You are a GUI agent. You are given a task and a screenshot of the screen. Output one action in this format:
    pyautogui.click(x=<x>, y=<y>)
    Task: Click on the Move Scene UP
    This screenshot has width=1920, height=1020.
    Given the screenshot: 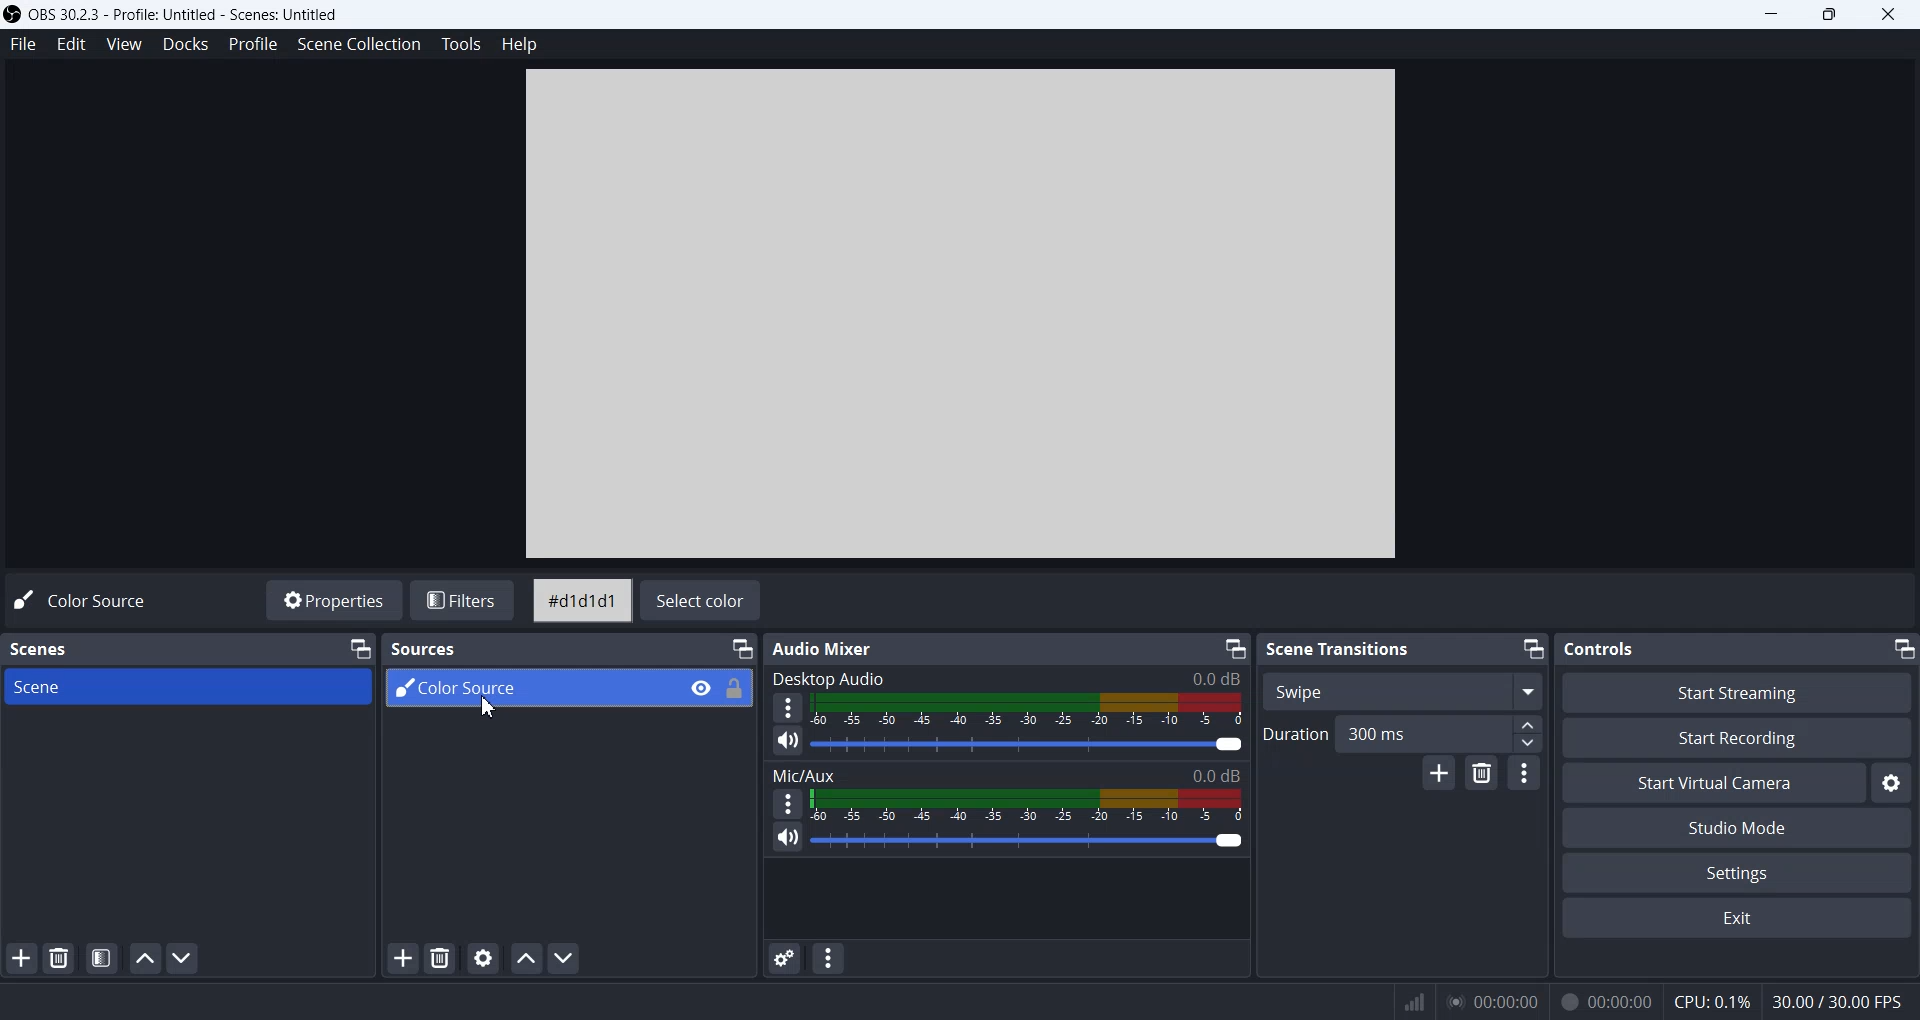 What is the action you would take?
    pyautogui.click(x=145, y=958)
    